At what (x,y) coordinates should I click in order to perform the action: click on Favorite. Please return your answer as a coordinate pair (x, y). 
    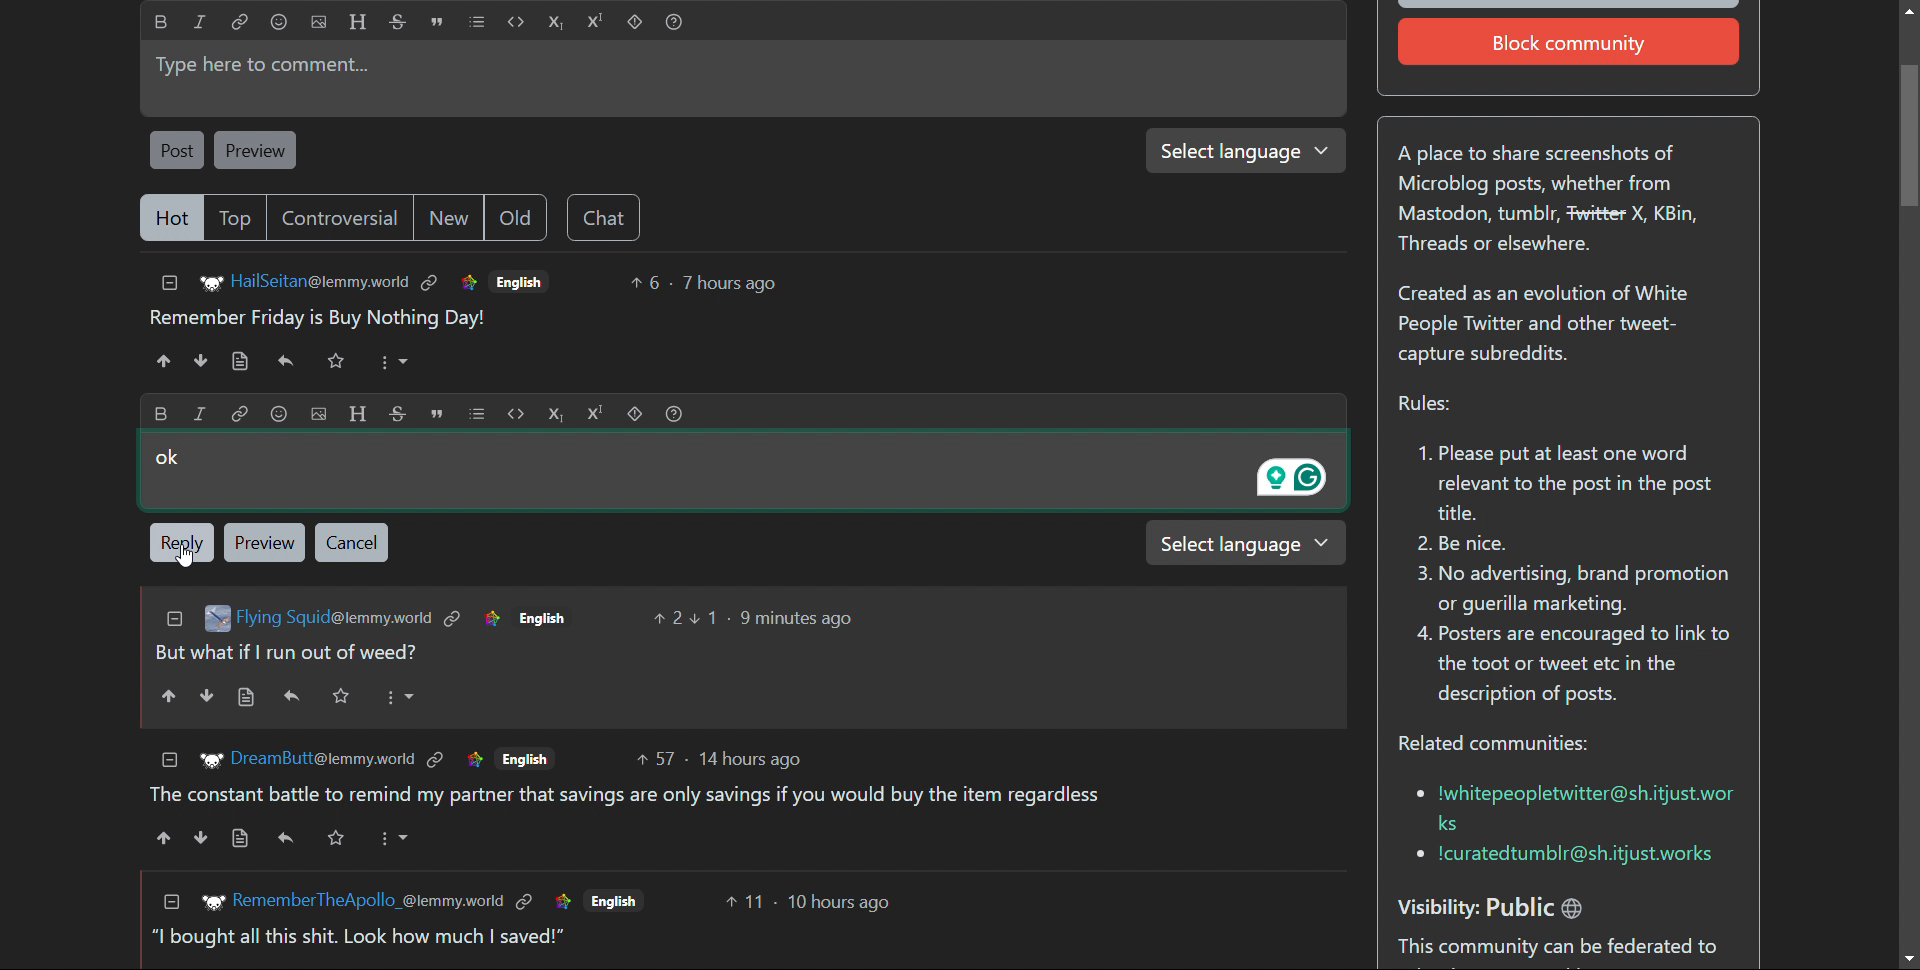
    Looking at the image, I should click on (346, 698).